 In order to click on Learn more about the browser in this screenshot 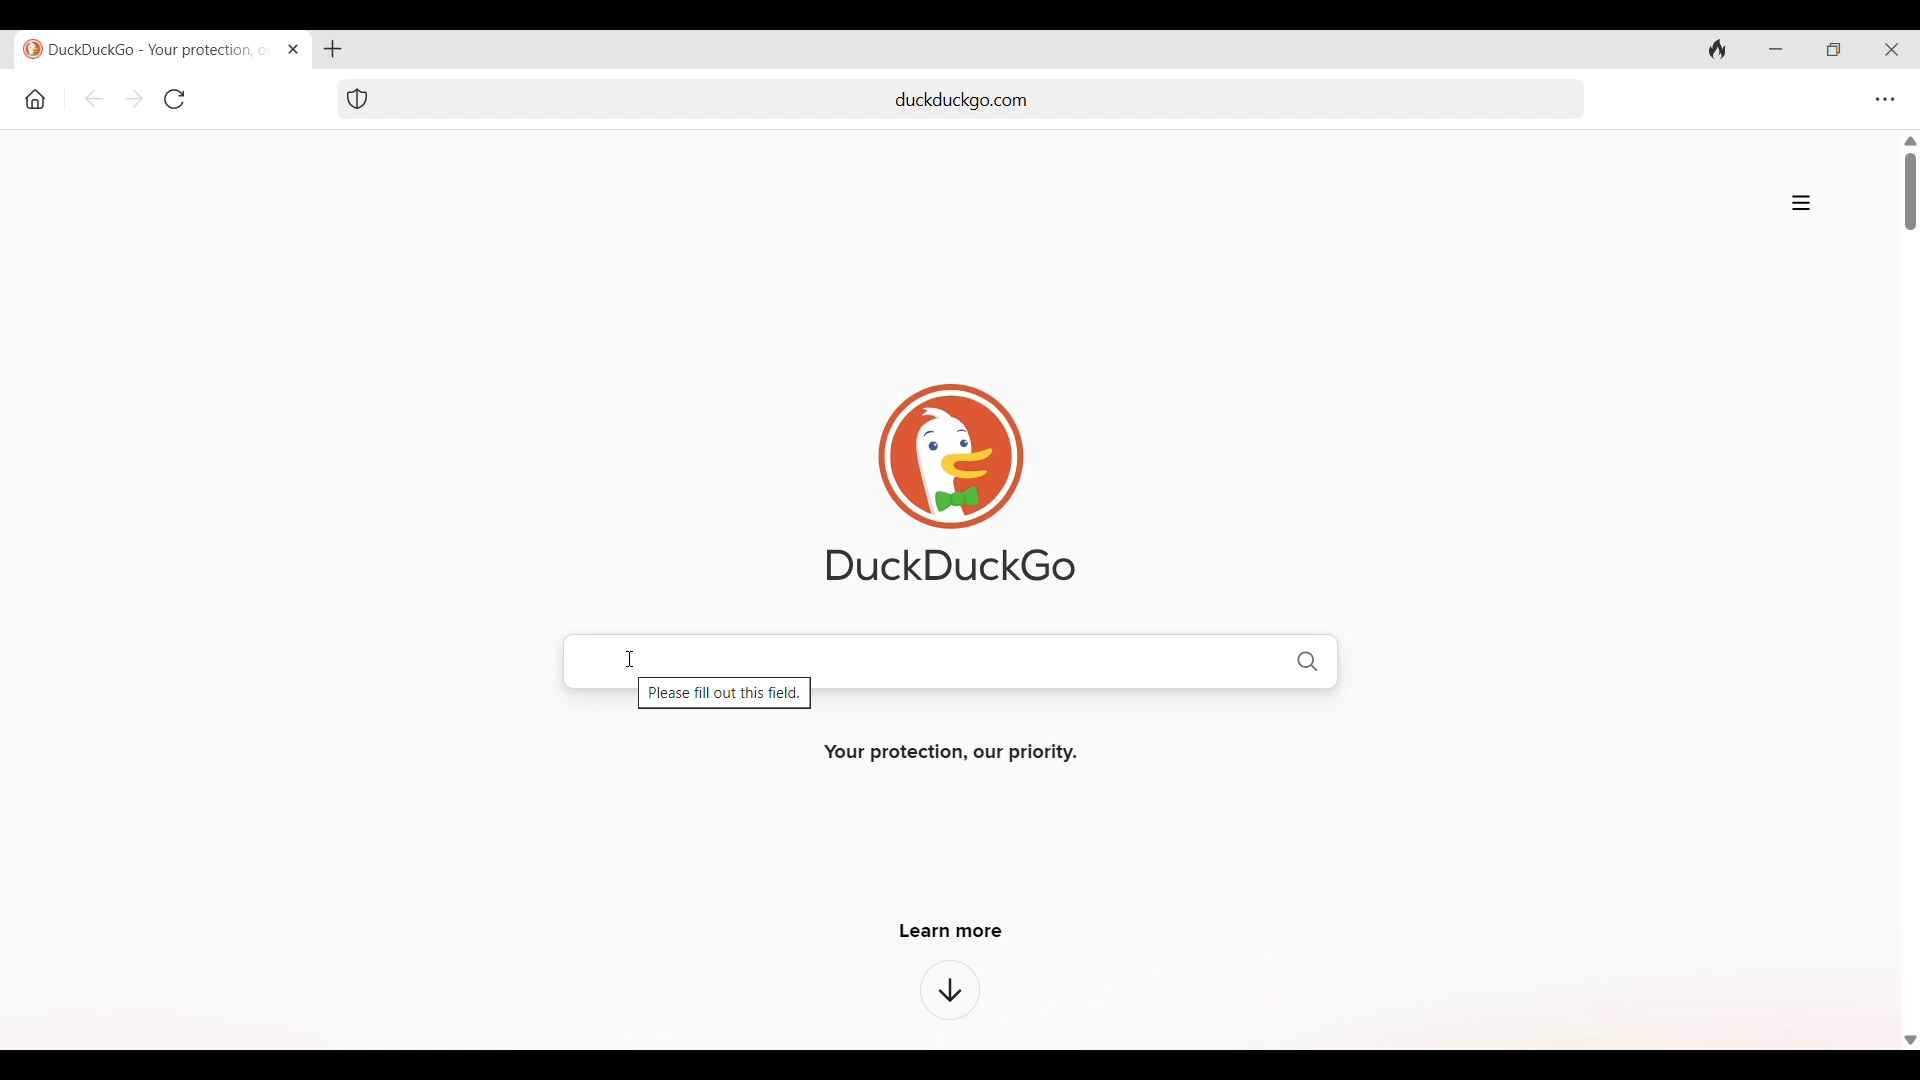, I will do `click(951, 990)`.